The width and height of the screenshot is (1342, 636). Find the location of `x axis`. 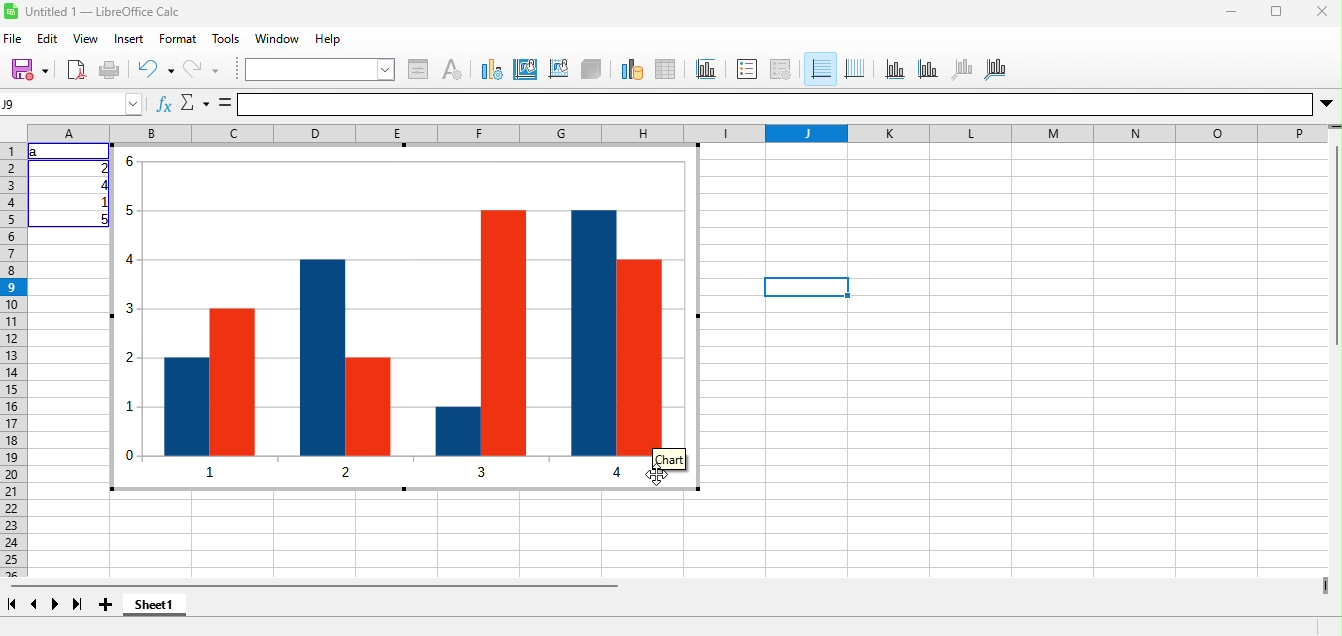

x axis is located at coordinates (896, 70).